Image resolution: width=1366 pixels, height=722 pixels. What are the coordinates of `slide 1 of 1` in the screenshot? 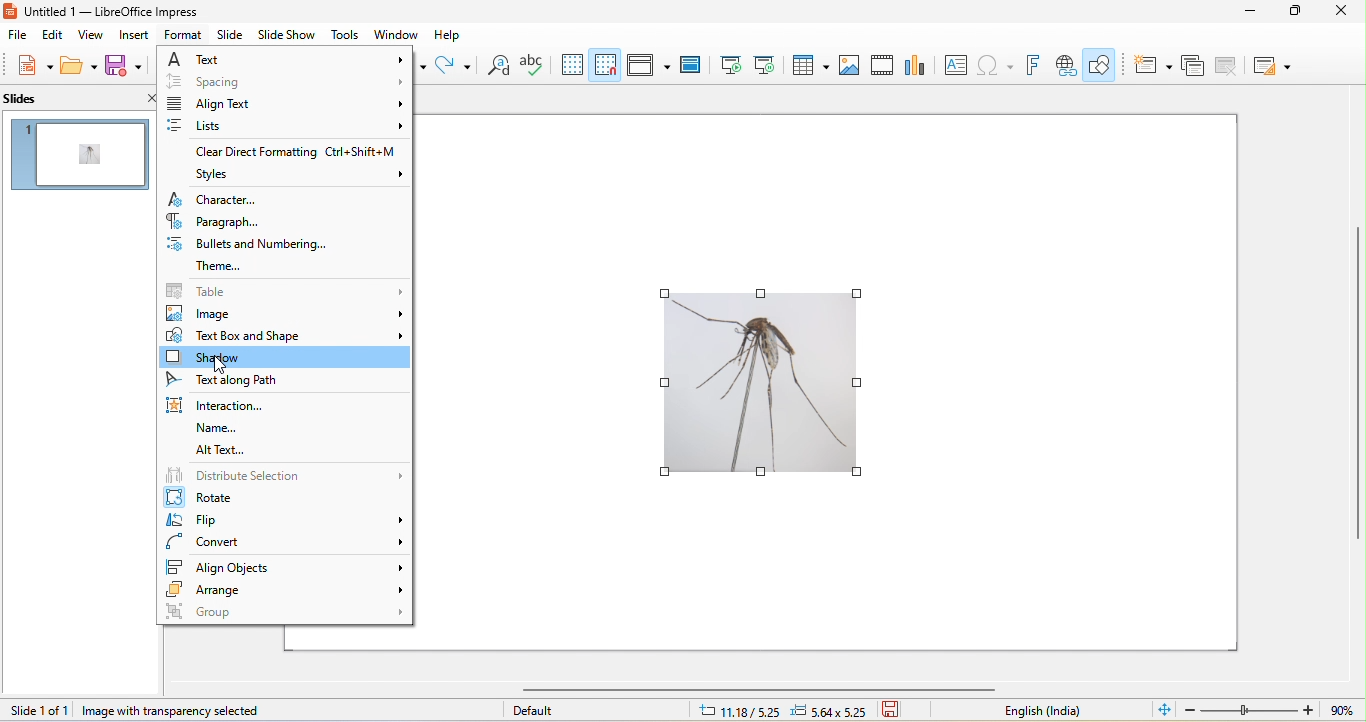 It's located at (38, 710).